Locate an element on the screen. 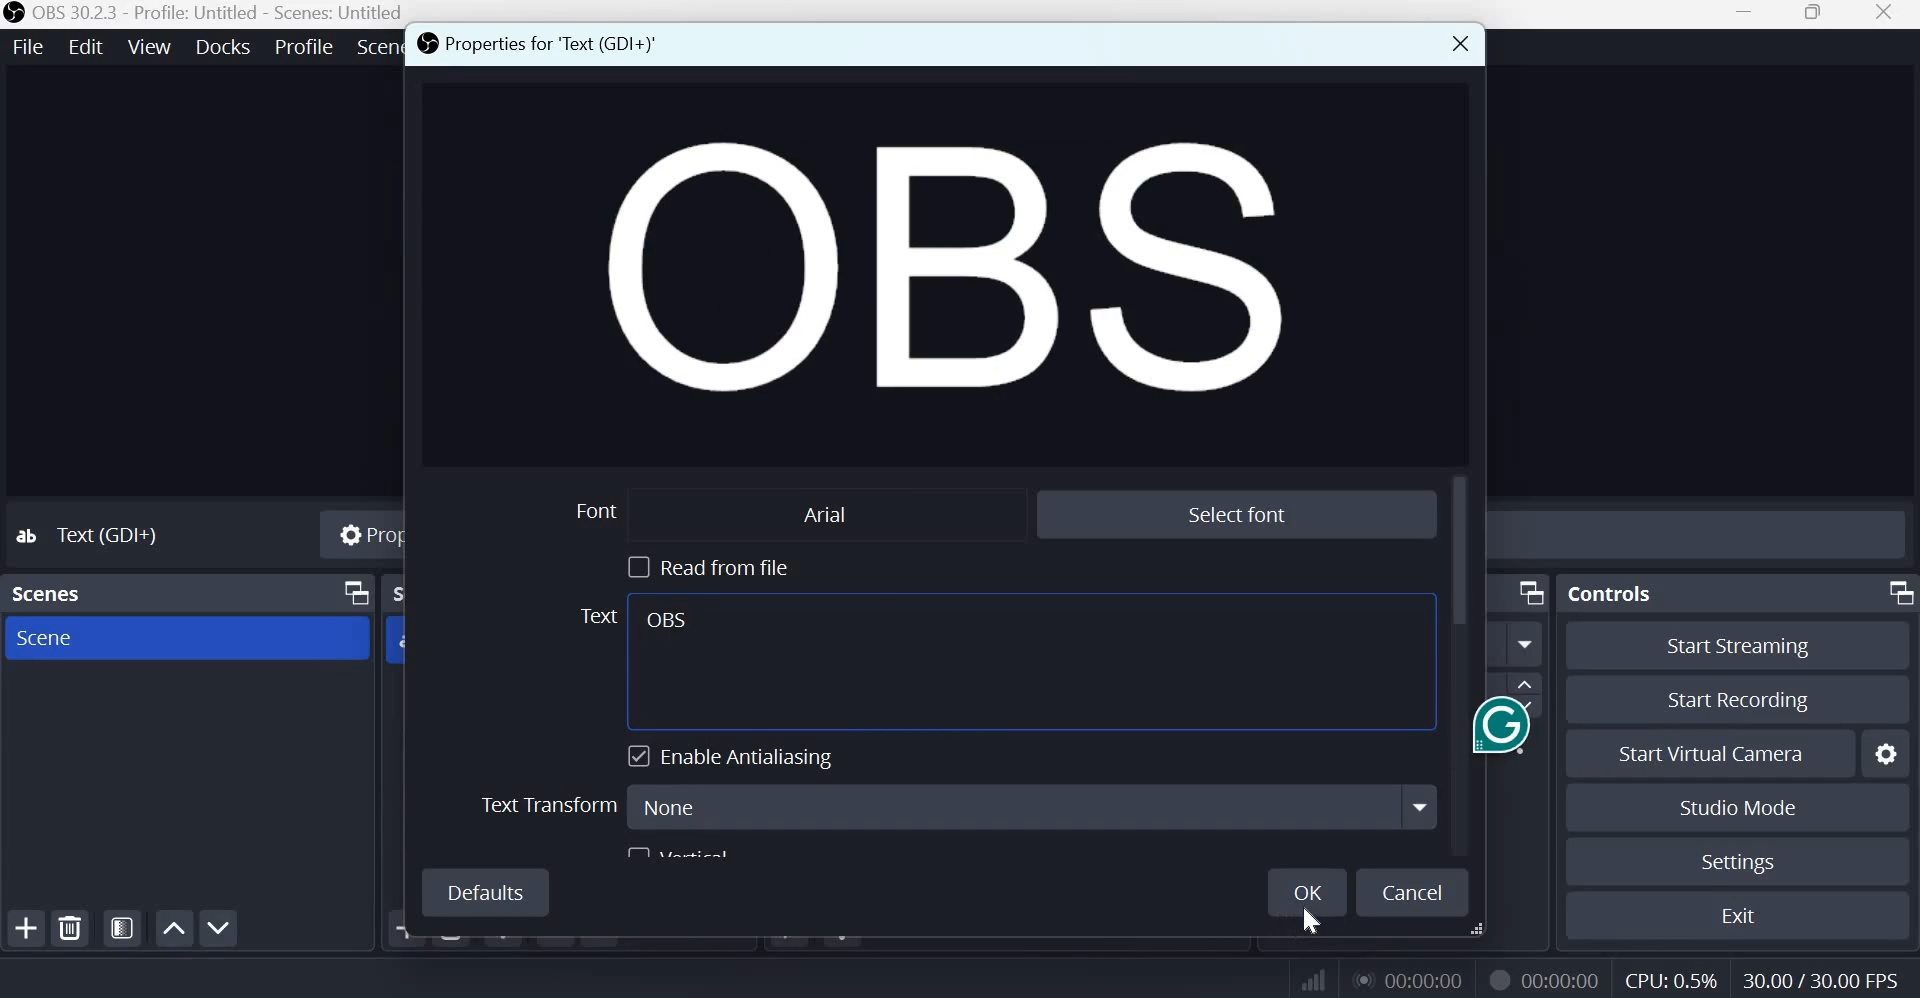 The image size is (1920, 998). Close is located at coordinates (1457, 44).